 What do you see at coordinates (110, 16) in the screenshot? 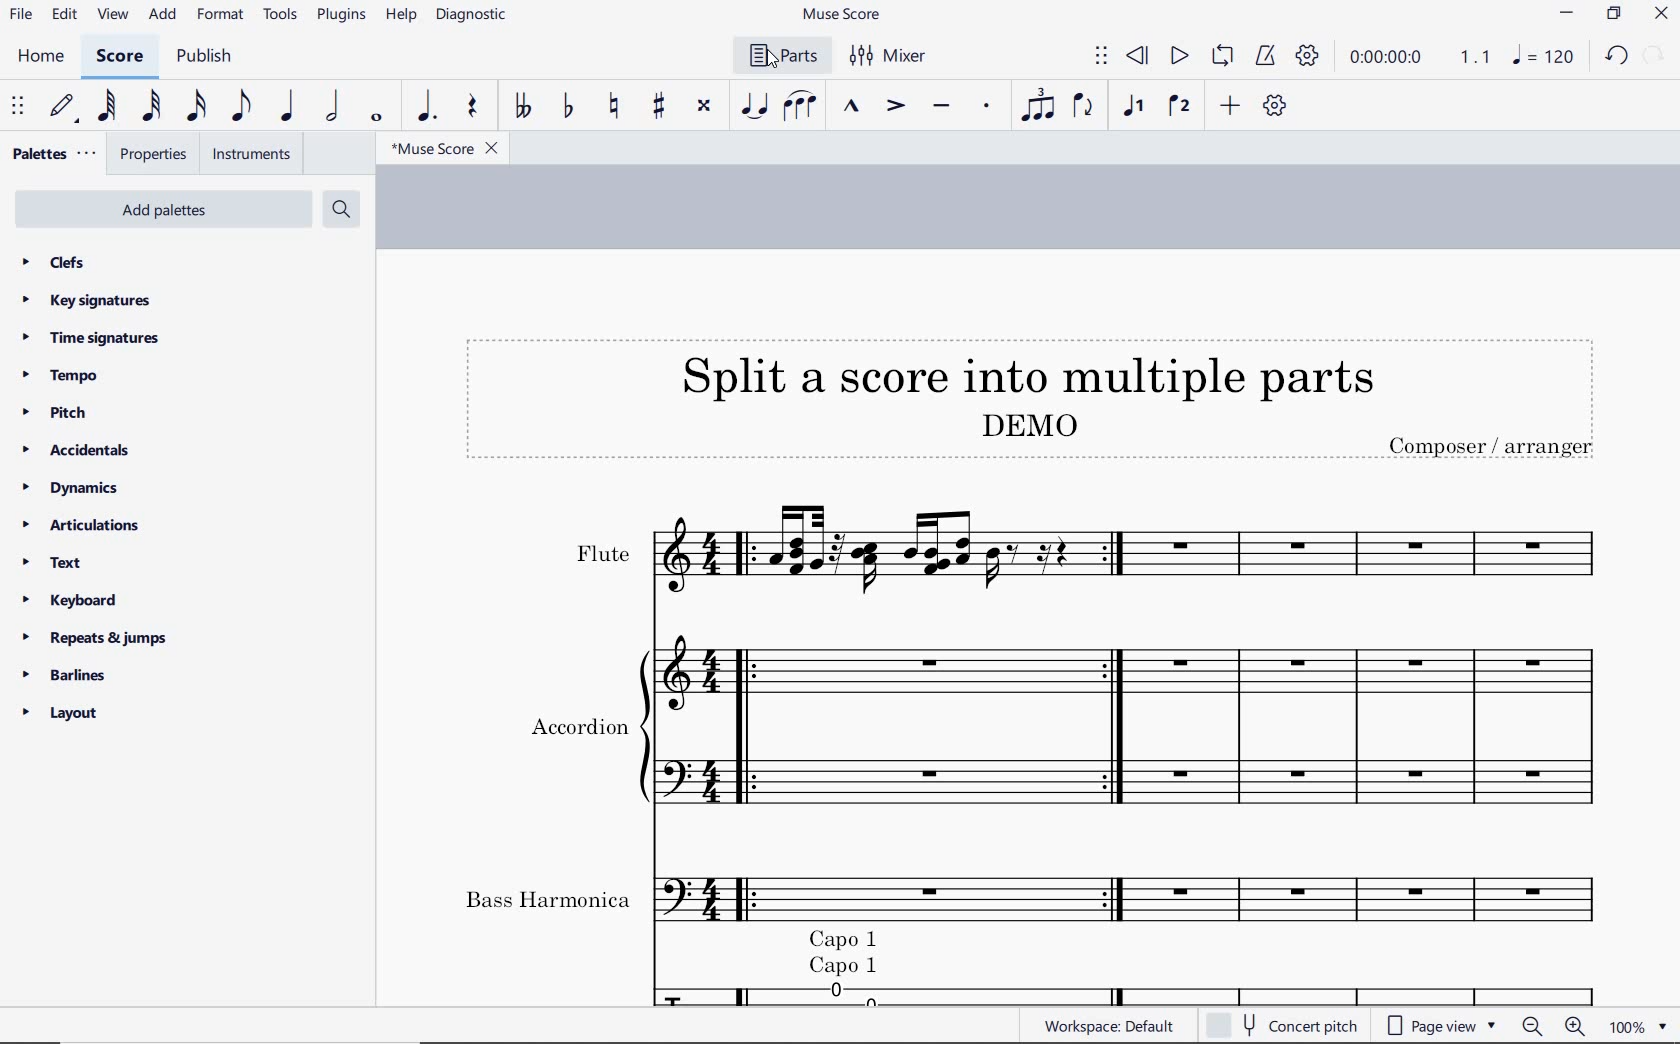
I see `view` at bounding box center [110, 16].